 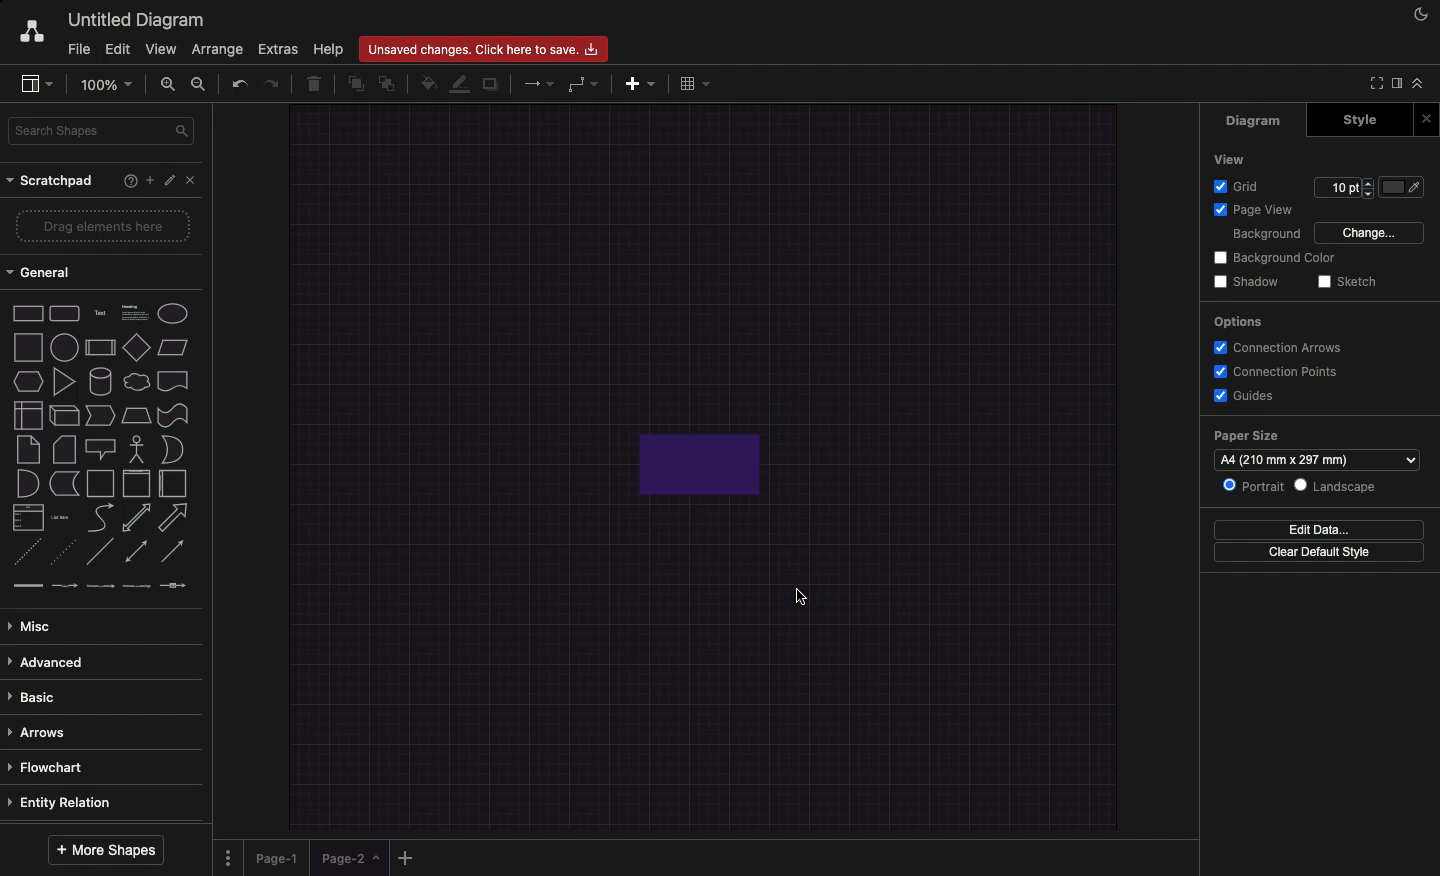 I want to click on Search shapes, so click(x=104, y=129).